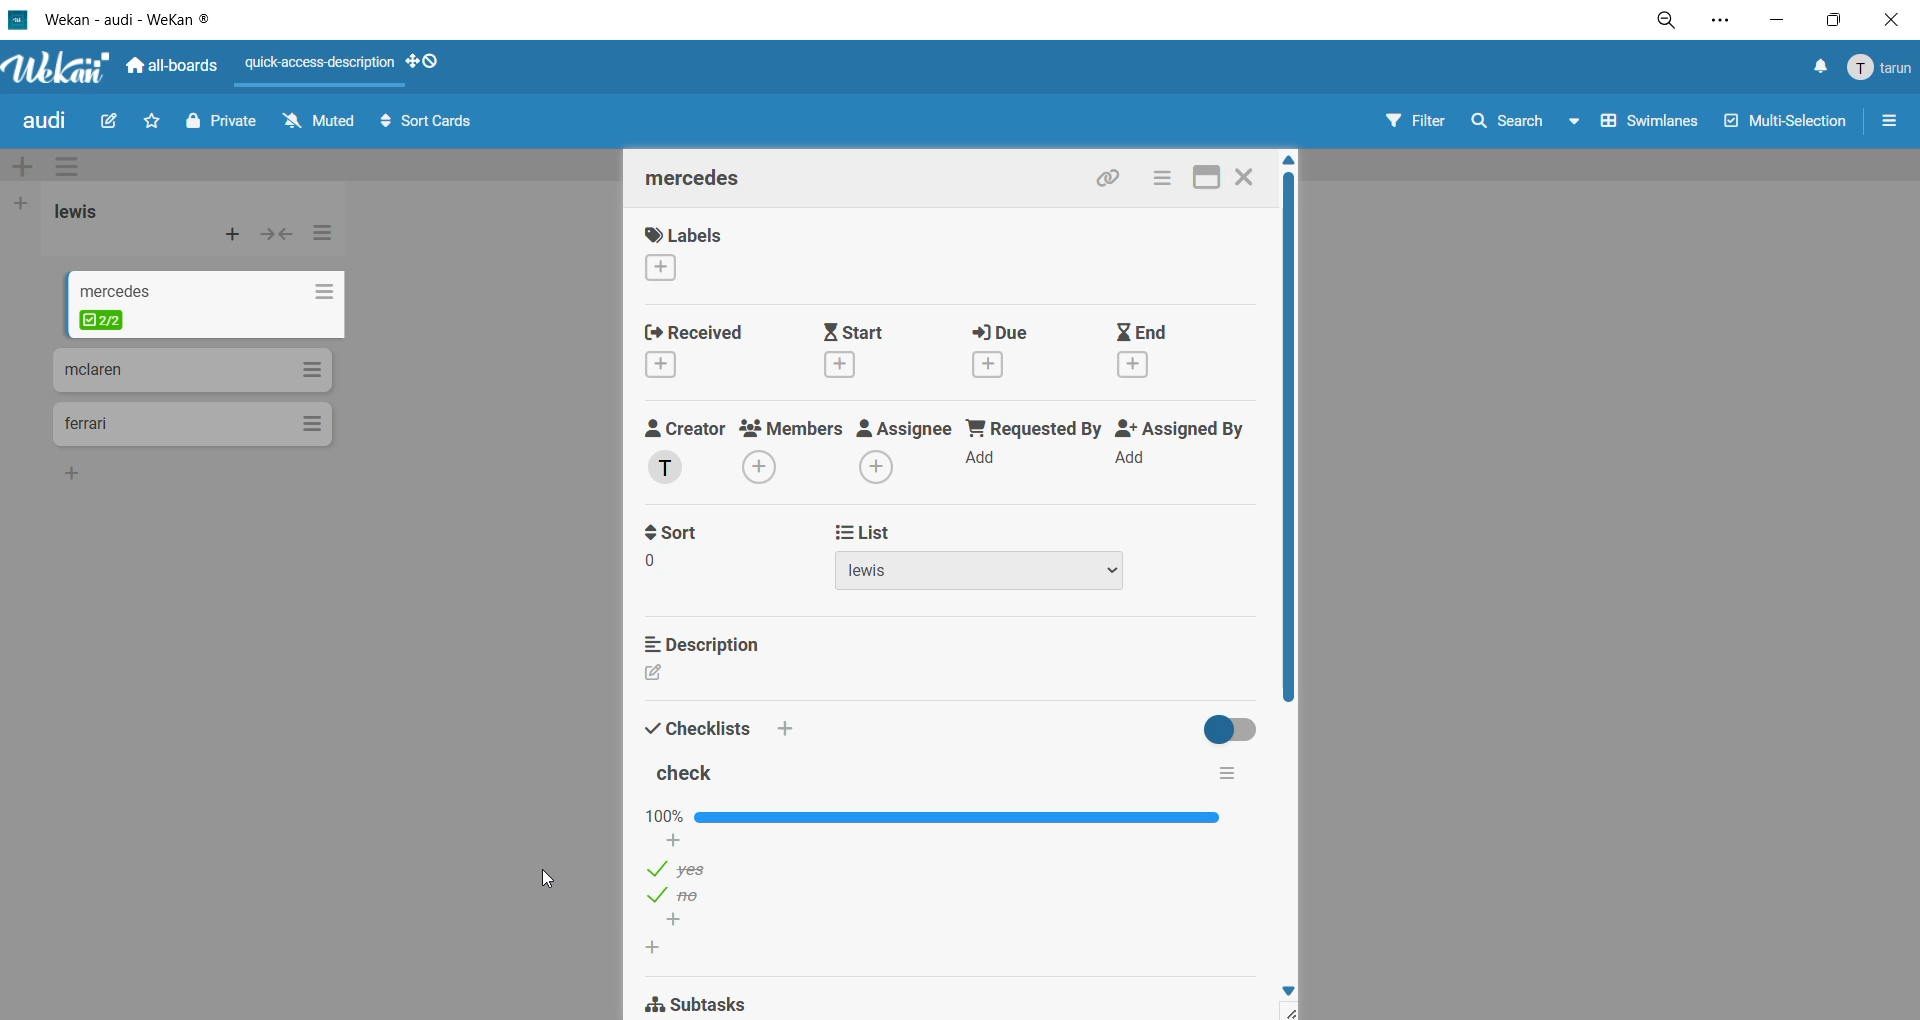 The image size is (1920, 1020). Describe the element at coordinates (1030, 447) in the screenshot. I see `requested by` at that location.